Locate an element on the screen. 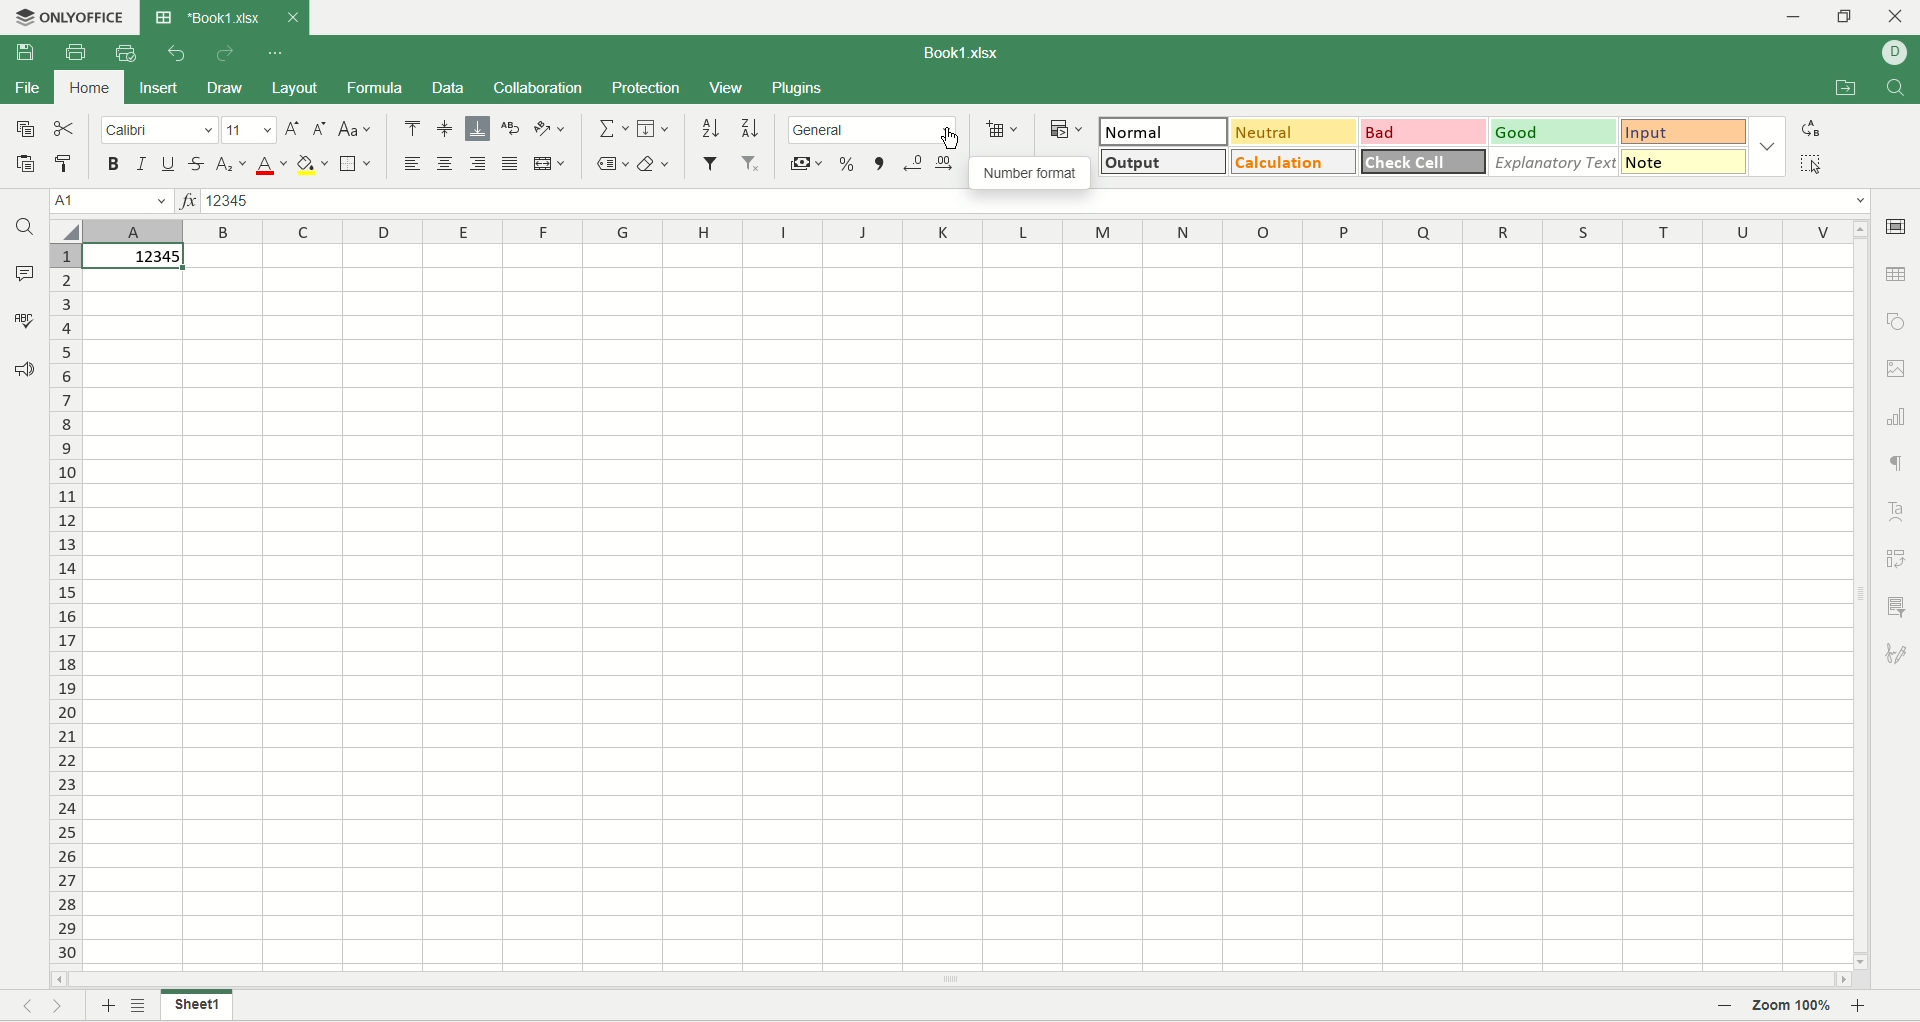  previous is located at coordinates (22, 1006).